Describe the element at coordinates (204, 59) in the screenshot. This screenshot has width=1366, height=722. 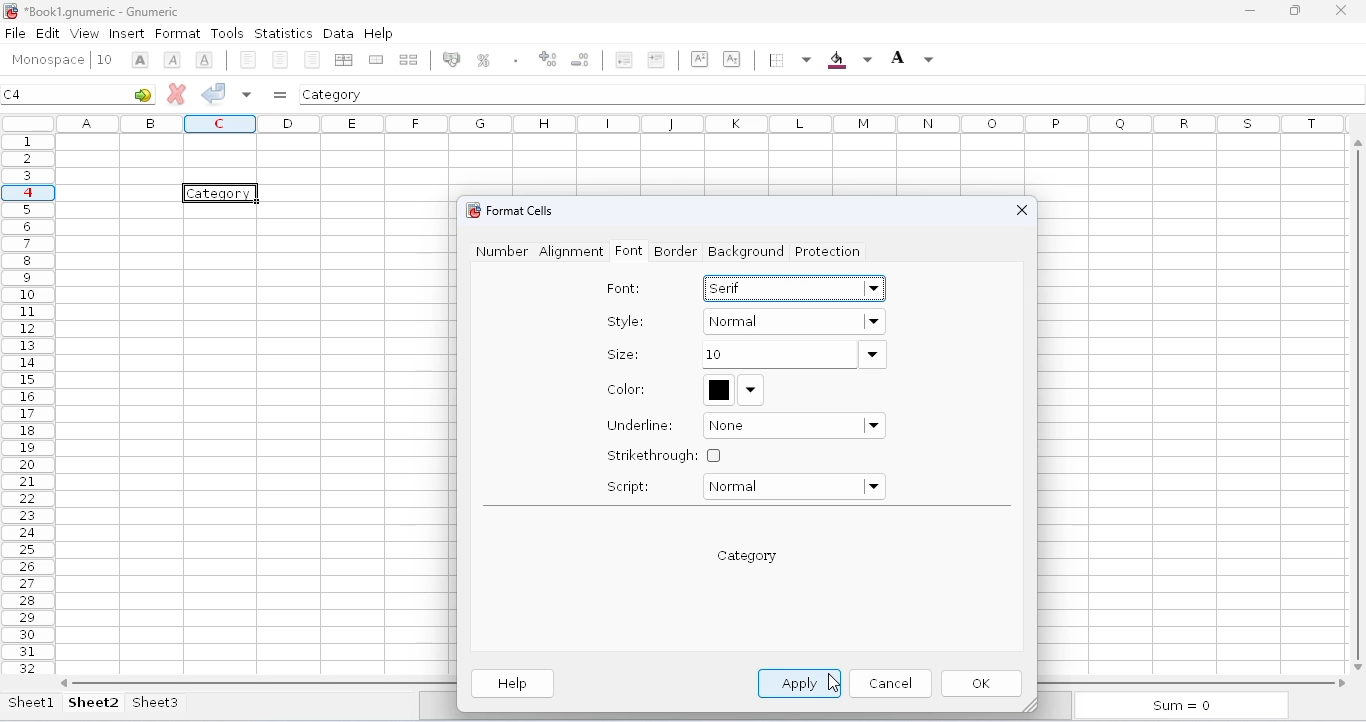
I see `underline` at that location.